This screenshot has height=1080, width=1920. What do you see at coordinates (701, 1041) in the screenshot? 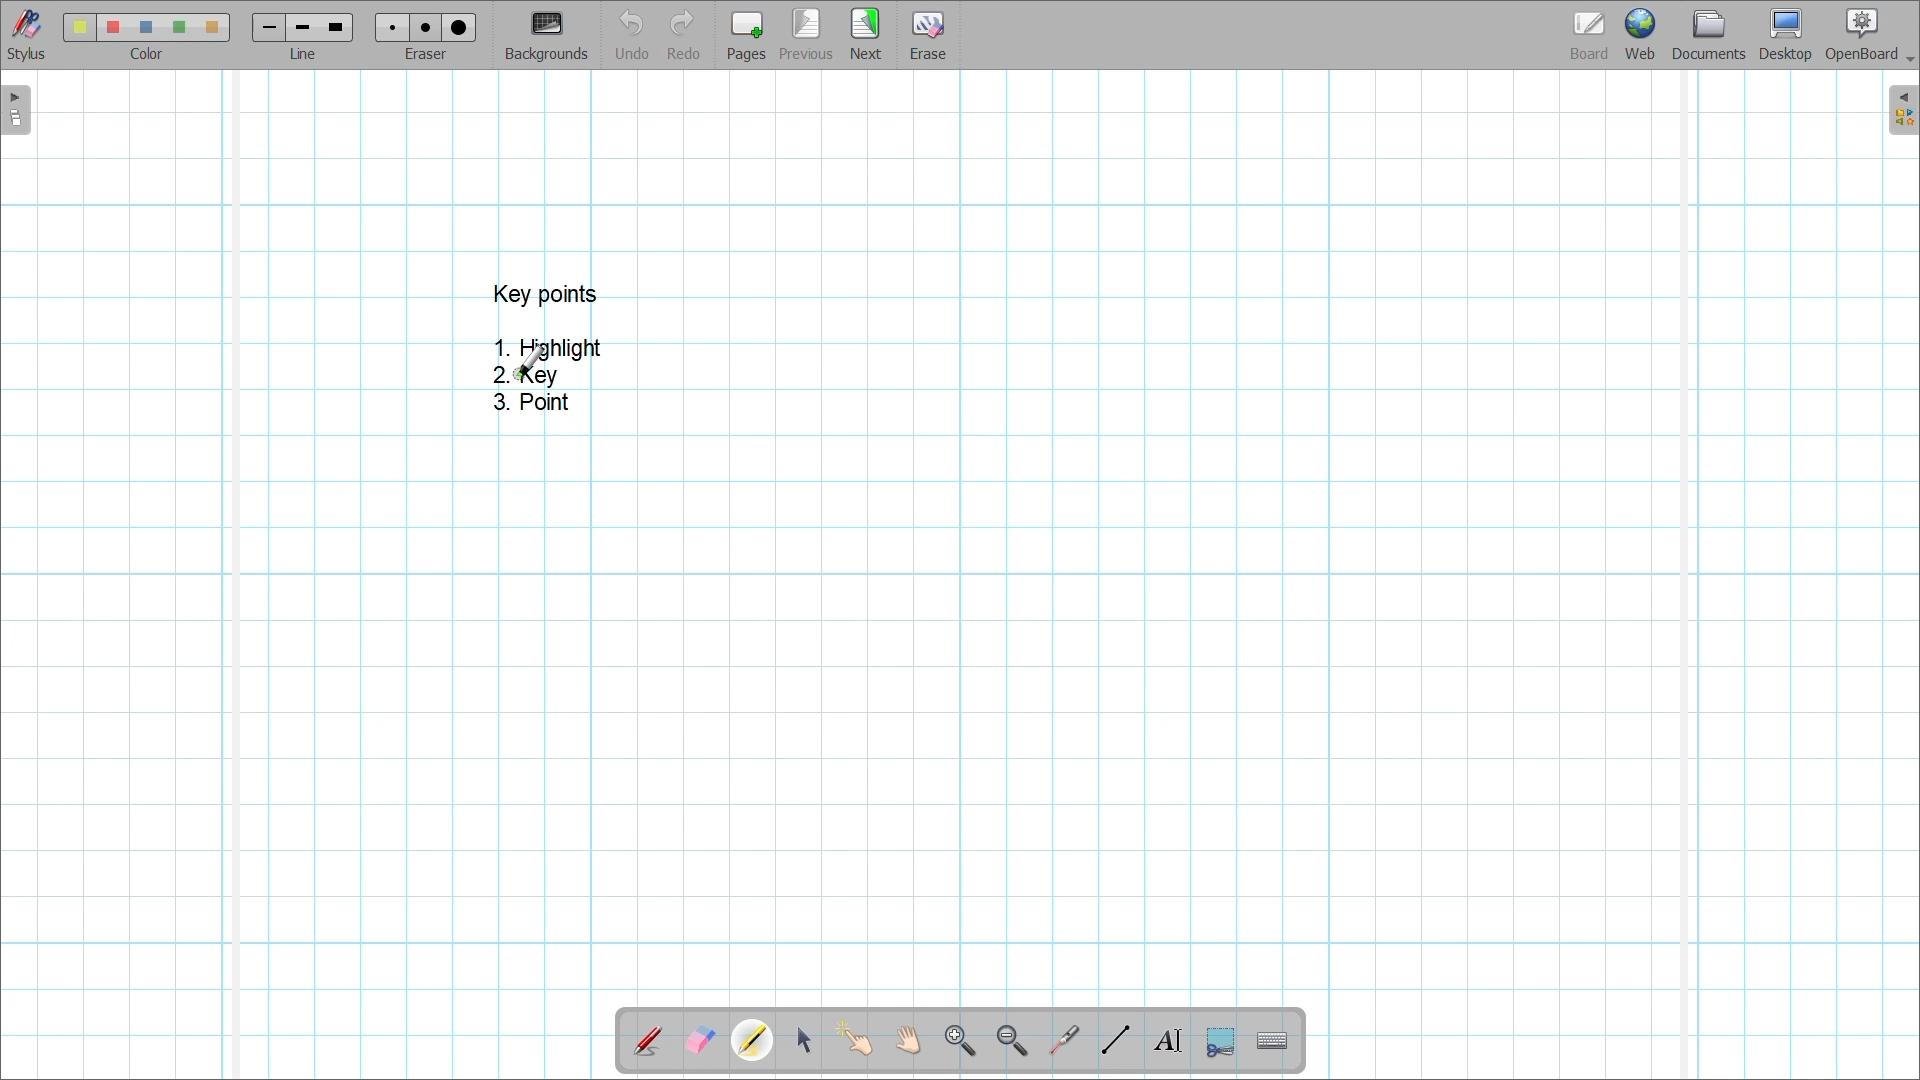
I see `Erase annotation` at bounding box center [701, 1041].